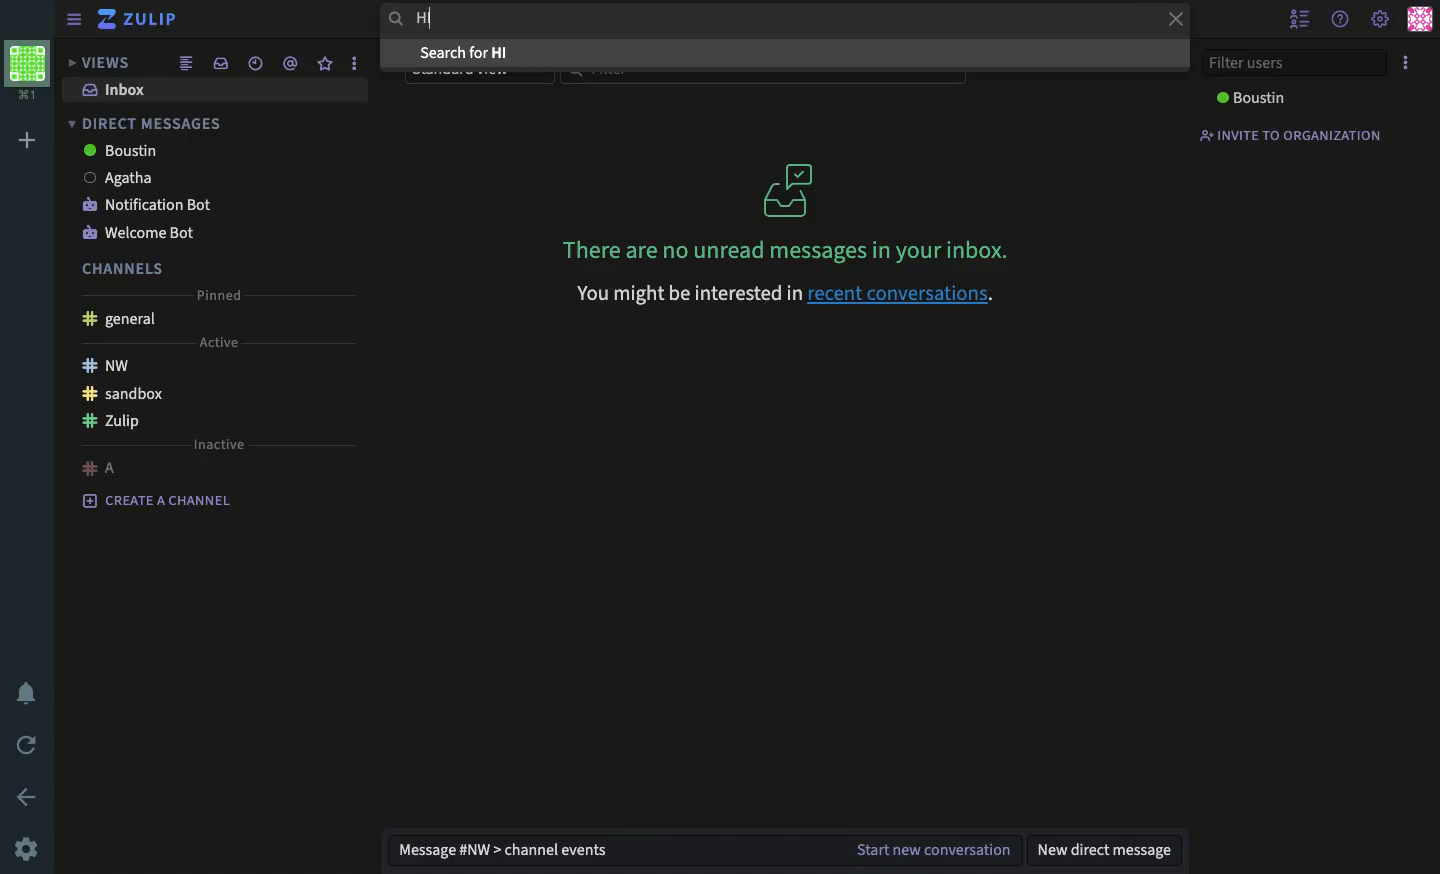 Image resolution: width=1440 pixels, height=874 pixels. I want to click on notification bot, so click(148, 207).